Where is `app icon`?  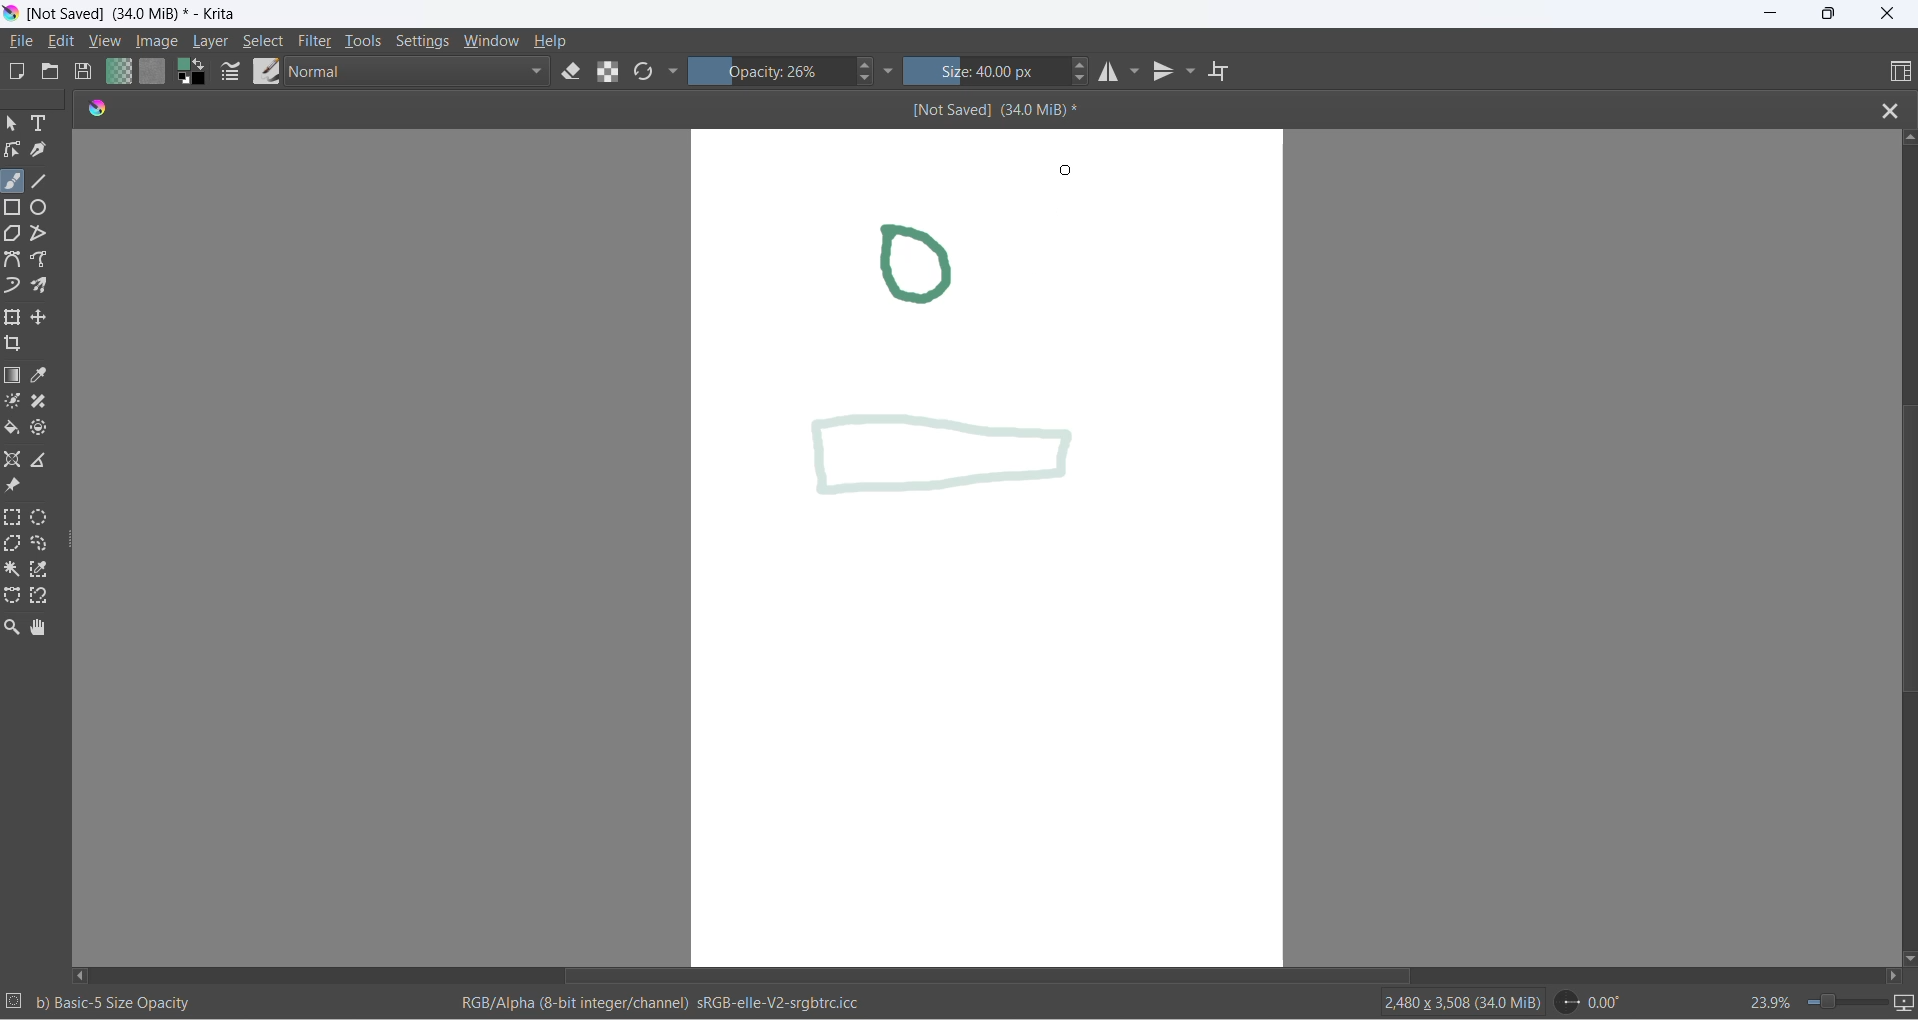 app icon is located at coordinates (100, 109).